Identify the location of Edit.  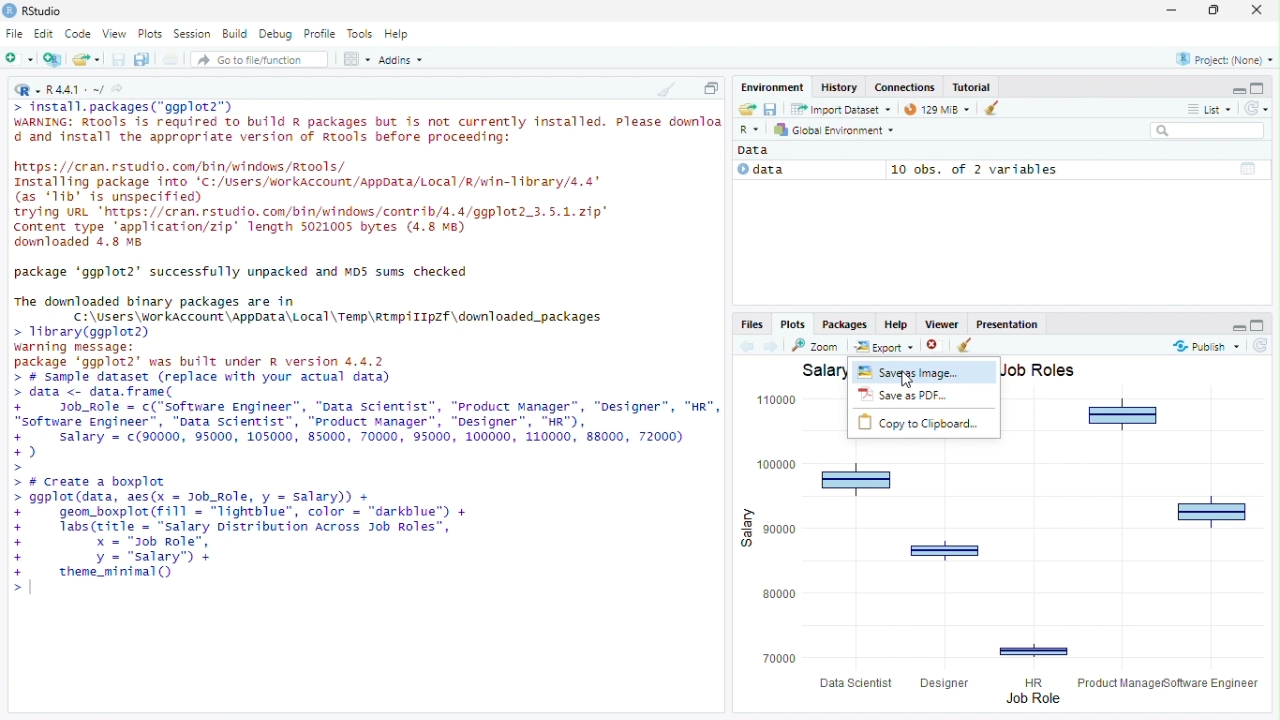
(43, 35).